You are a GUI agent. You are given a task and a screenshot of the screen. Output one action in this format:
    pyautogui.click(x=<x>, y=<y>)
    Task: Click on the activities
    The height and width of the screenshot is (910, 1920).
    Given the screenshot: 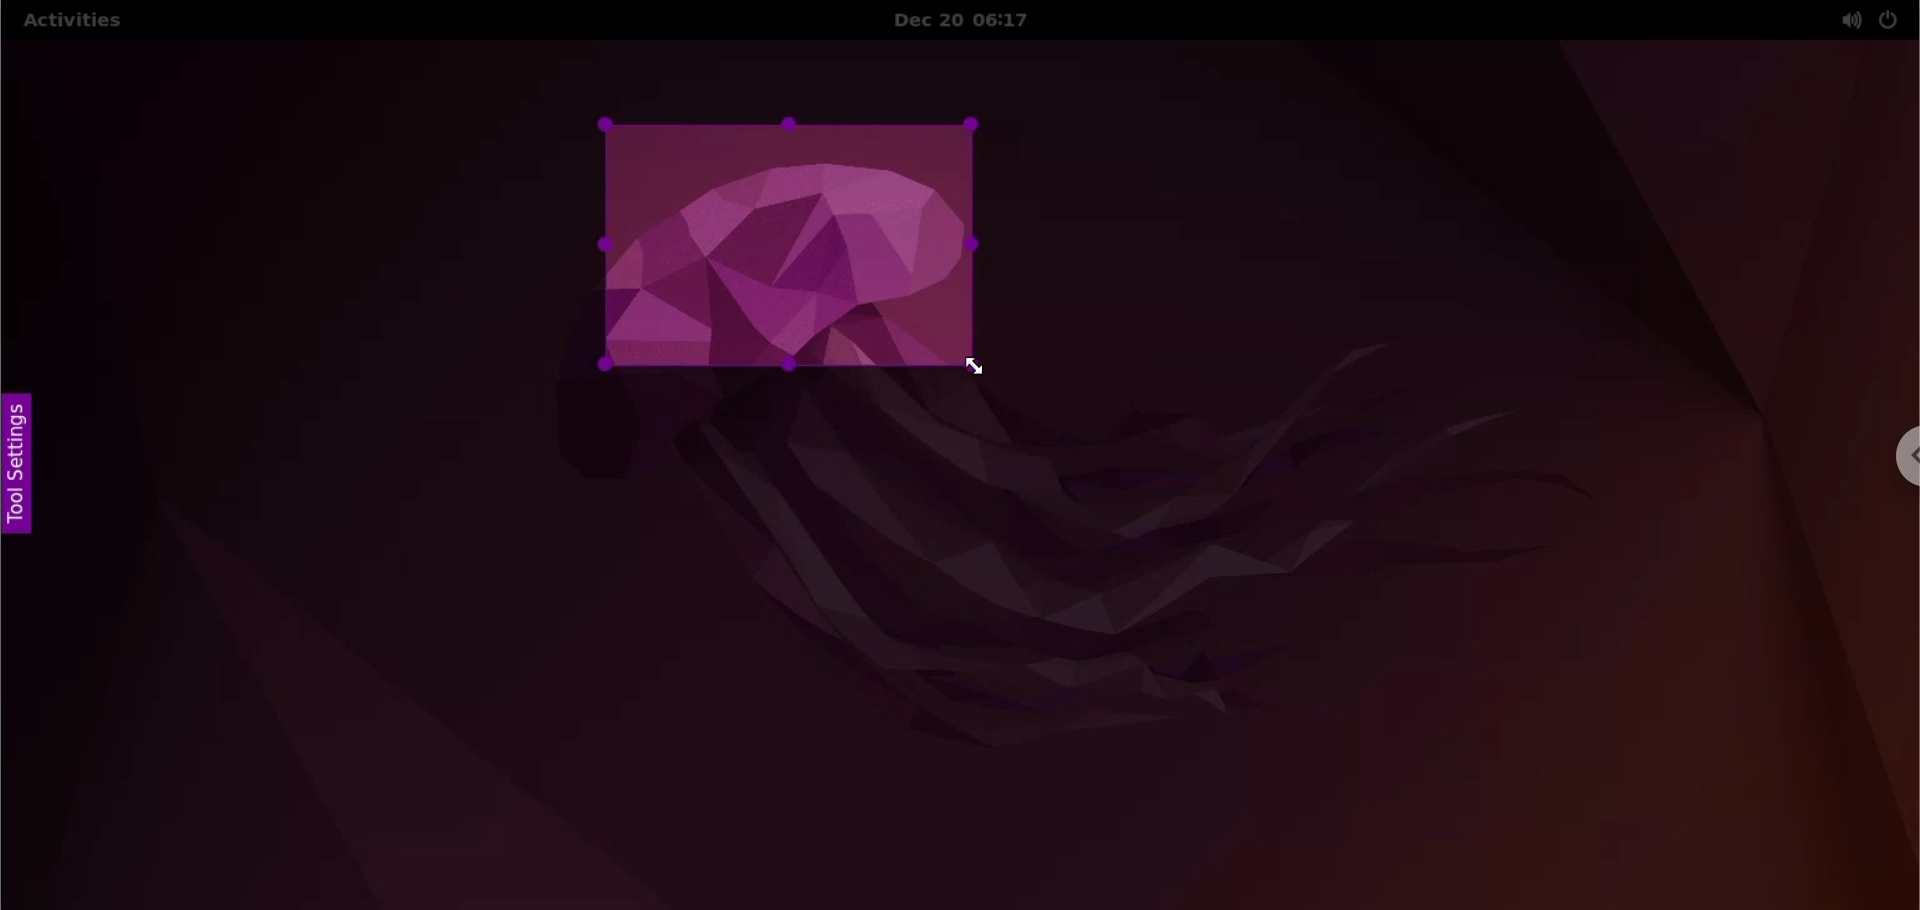 What is the action you would take?
    pyautogui.click(x=71, y=23)
    